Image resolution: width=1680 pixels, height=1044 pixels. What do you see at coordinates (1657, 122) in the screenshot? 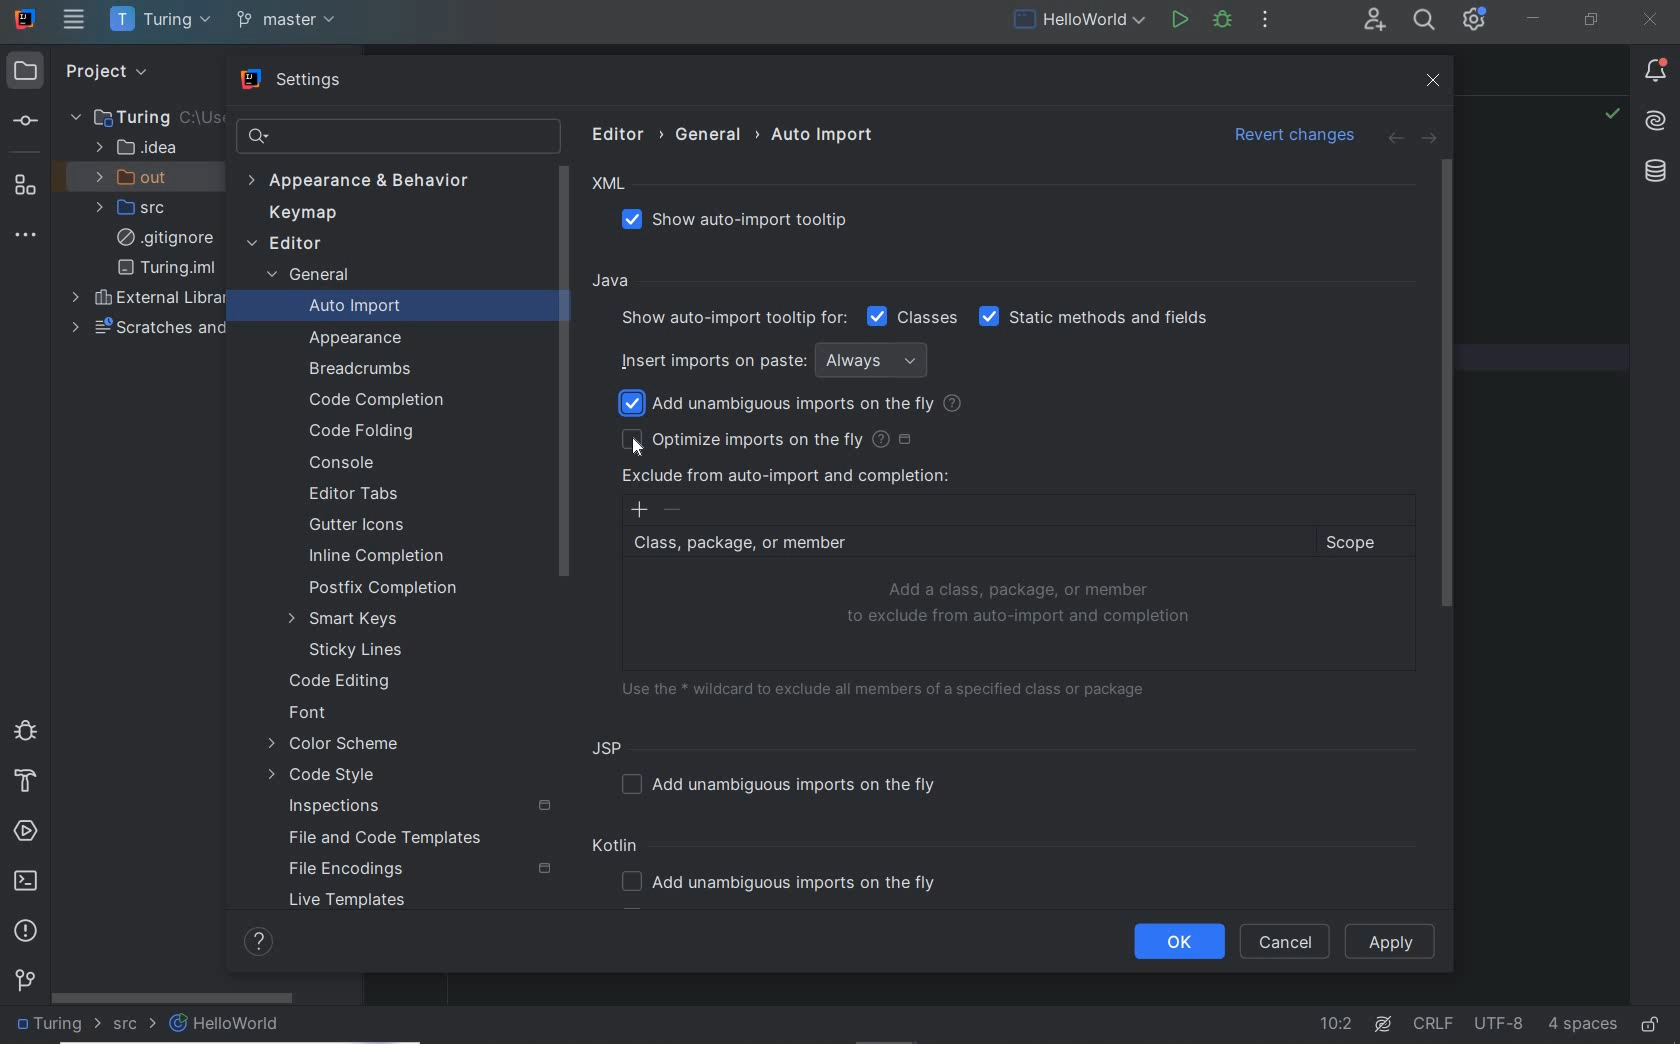
I see `AI Assistant` at bounding box center [1657, 122].